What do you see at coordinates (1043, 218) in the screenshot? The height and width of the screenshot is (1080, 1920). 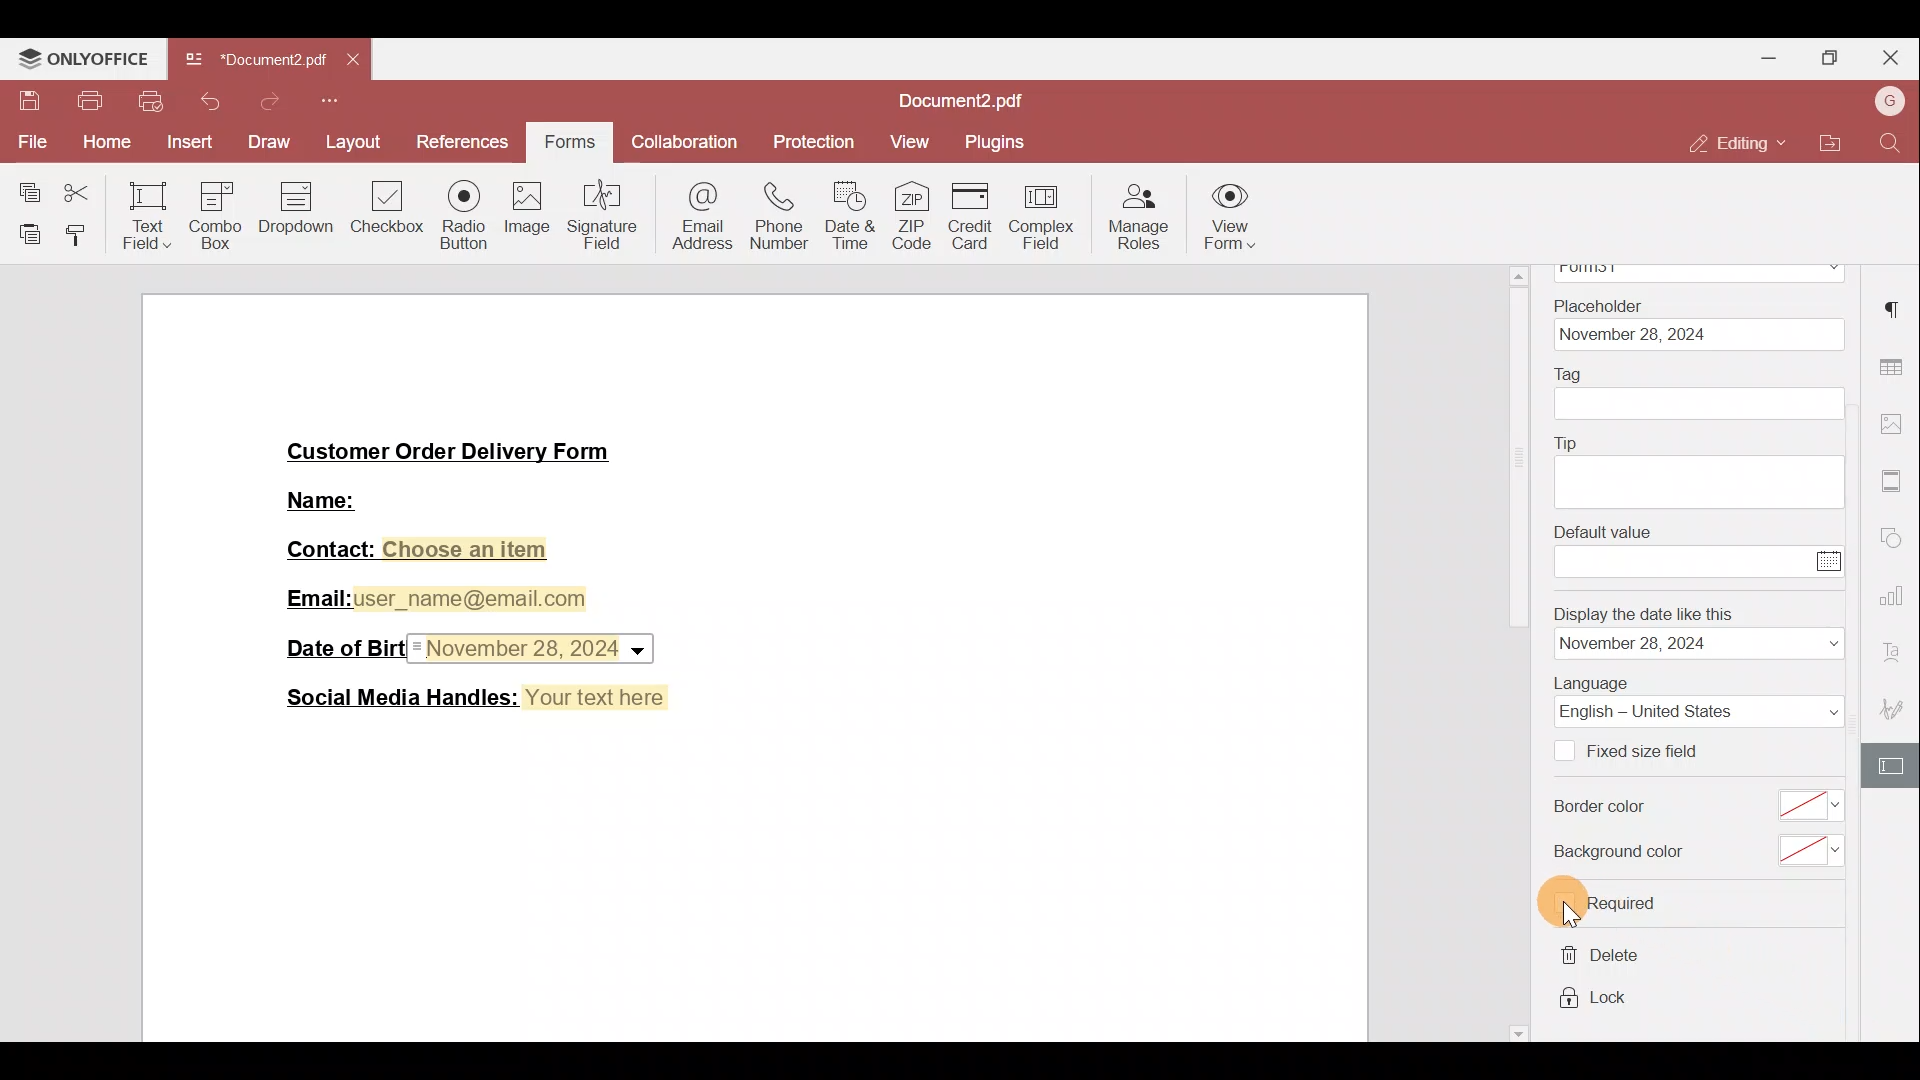 I see `Complex field` at bounding box center [1043, 218].